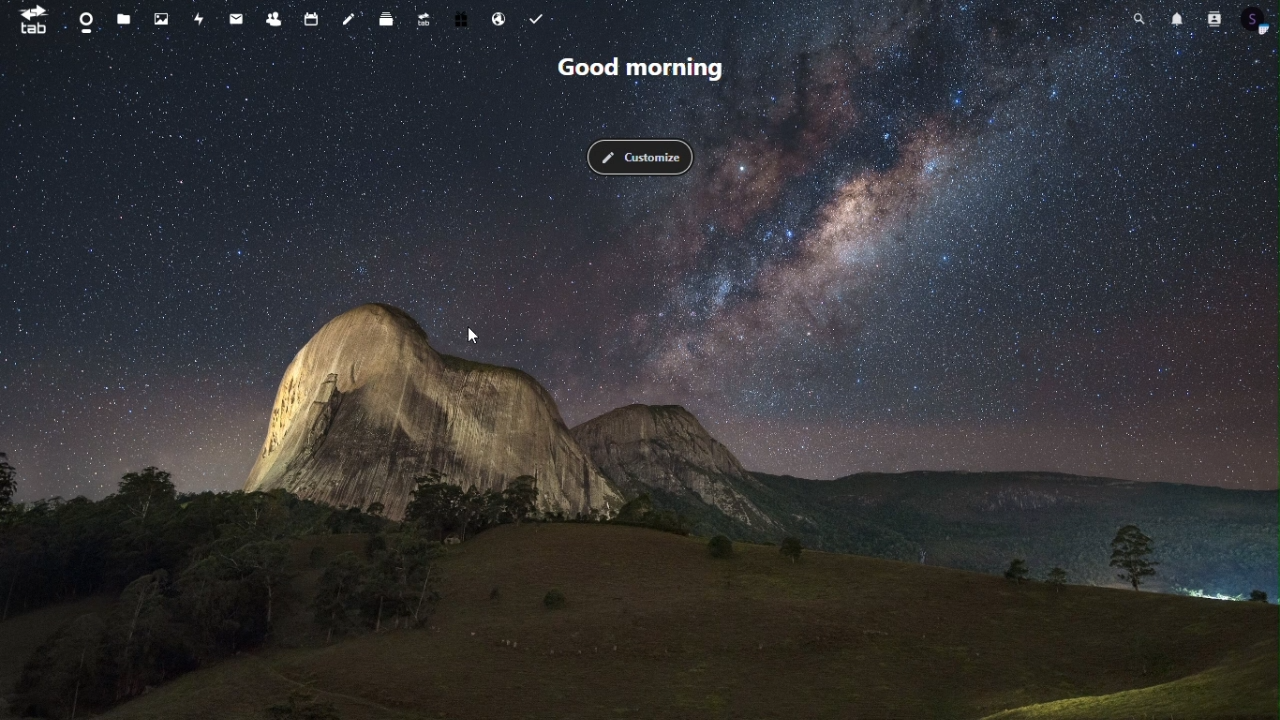  I want to click on calender, so click(316, 16).